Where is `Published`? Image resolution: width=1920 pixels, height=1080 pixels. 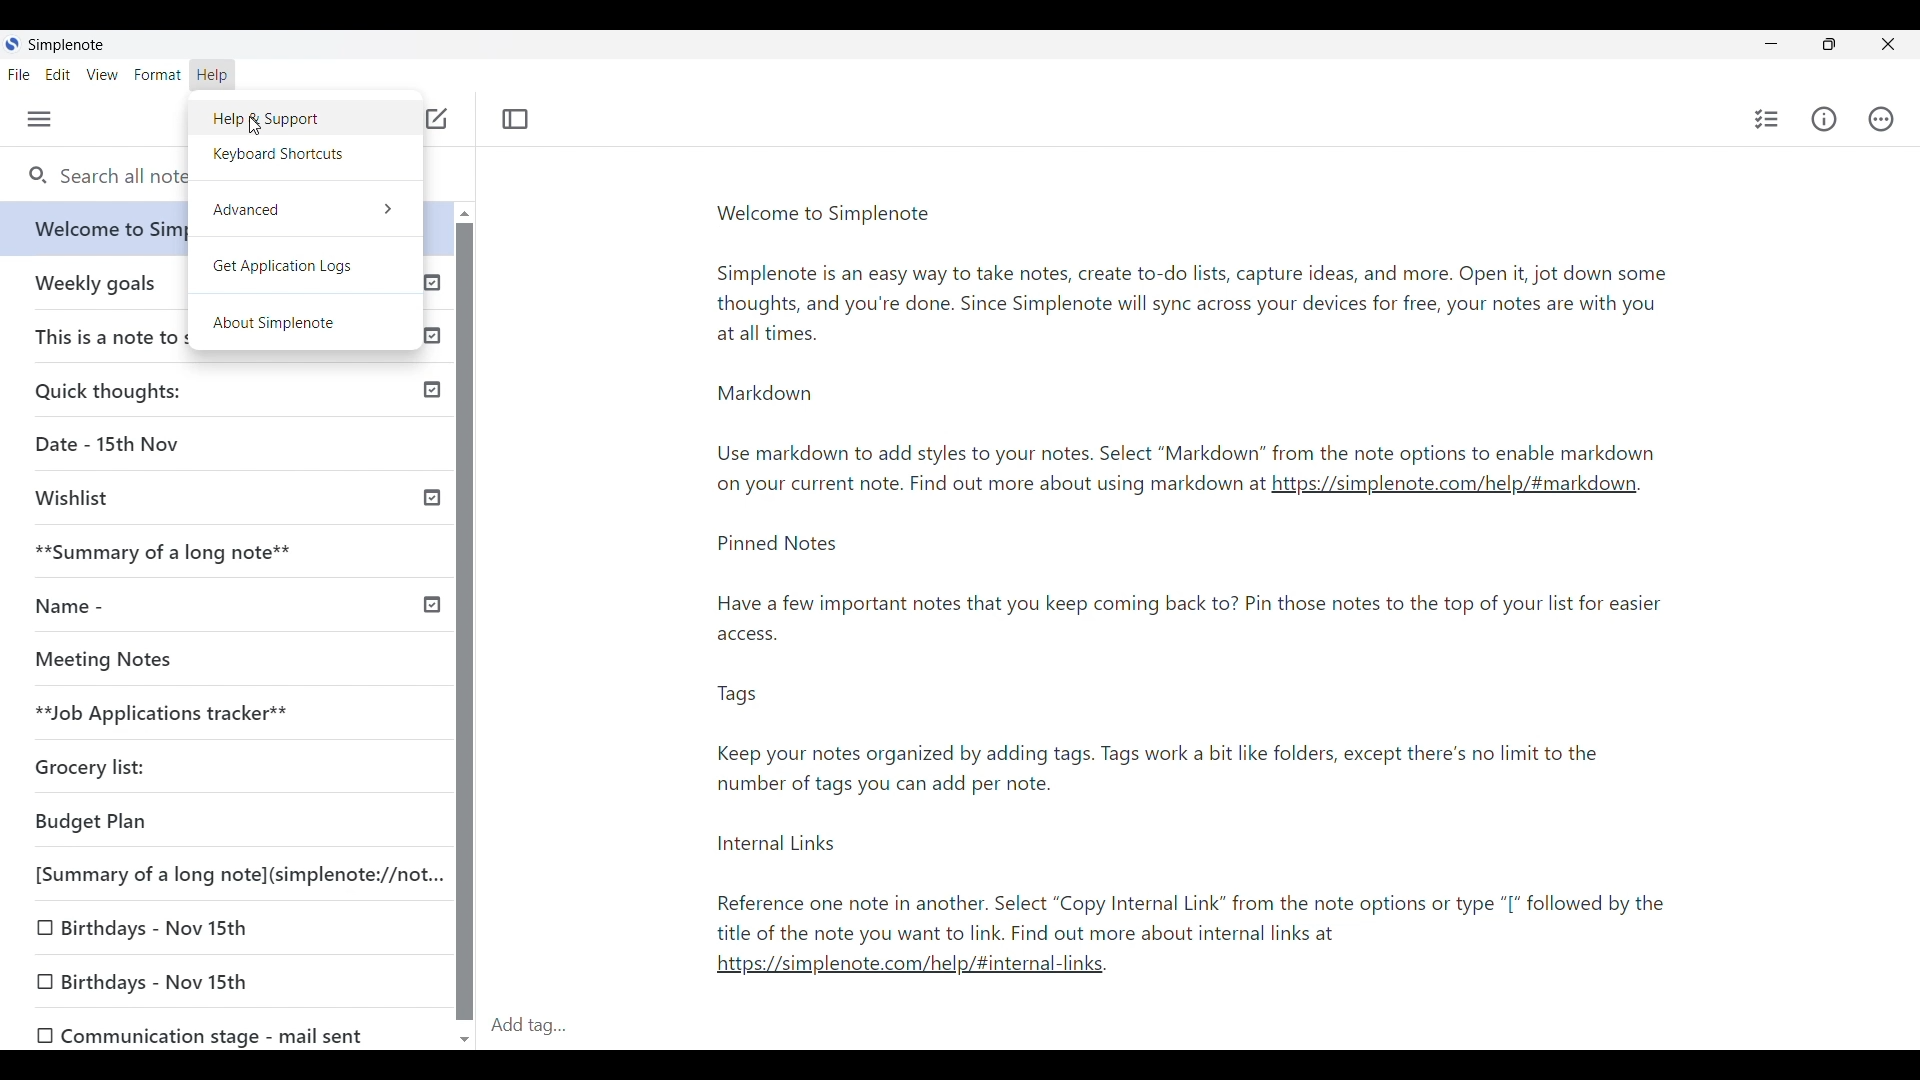 Published is located at coordinates (433, 339).